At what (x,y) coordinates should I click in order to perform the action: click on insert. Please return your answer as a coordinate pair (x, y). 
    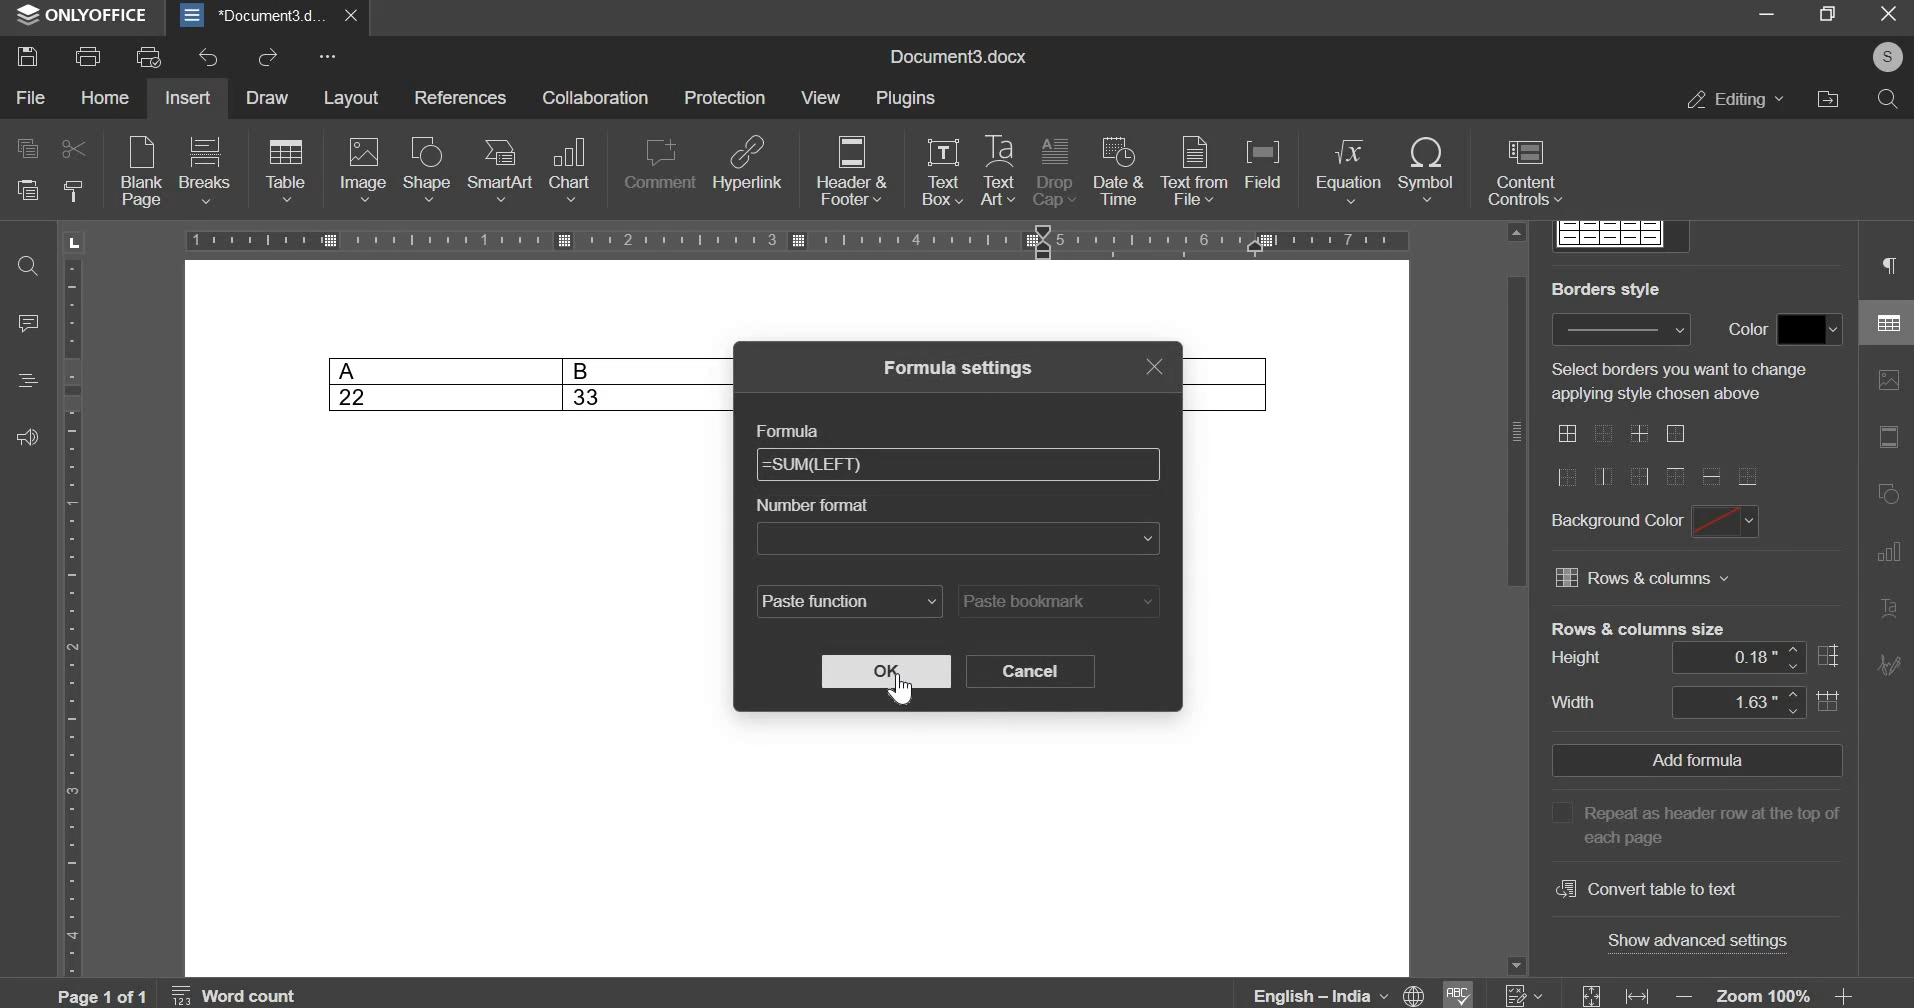
    Looking at the image, I should click on (192, 97).